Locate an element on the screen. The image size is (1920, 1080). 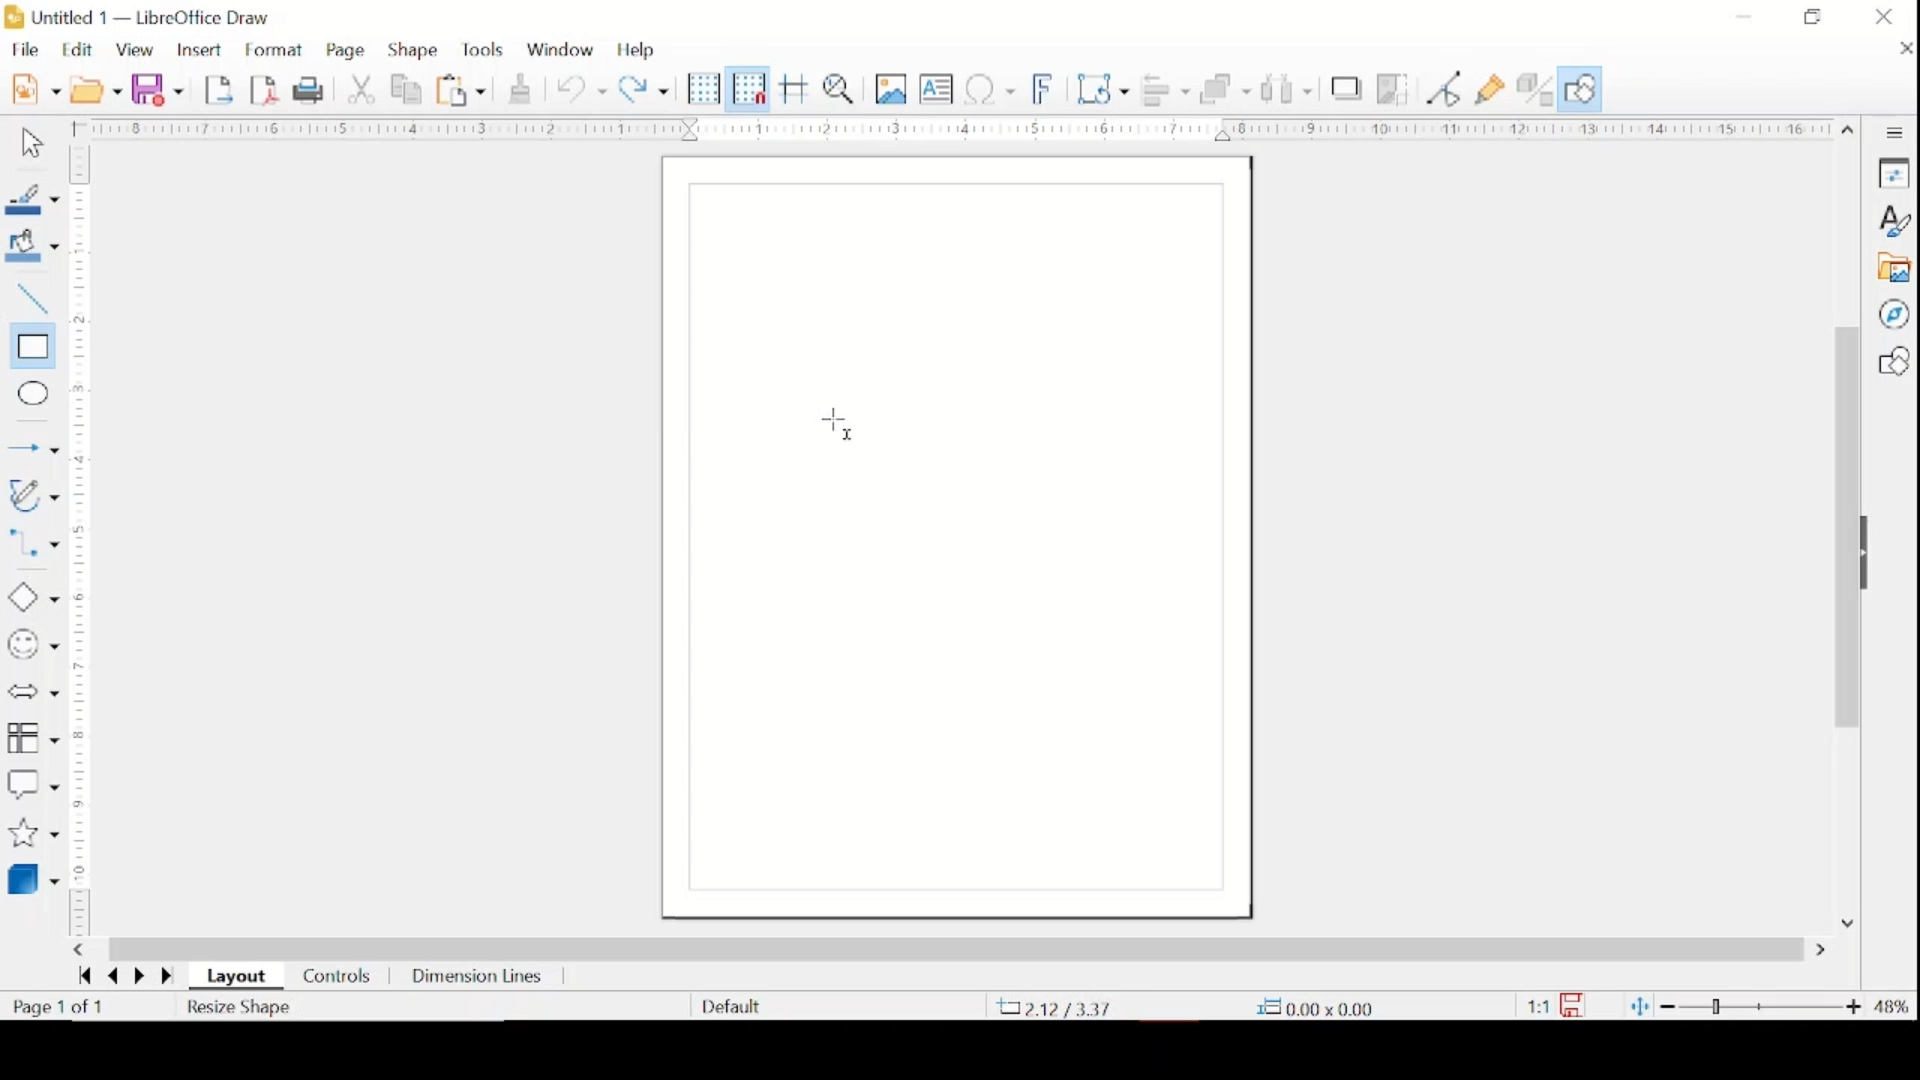
page is located at coordinates (348, 51).